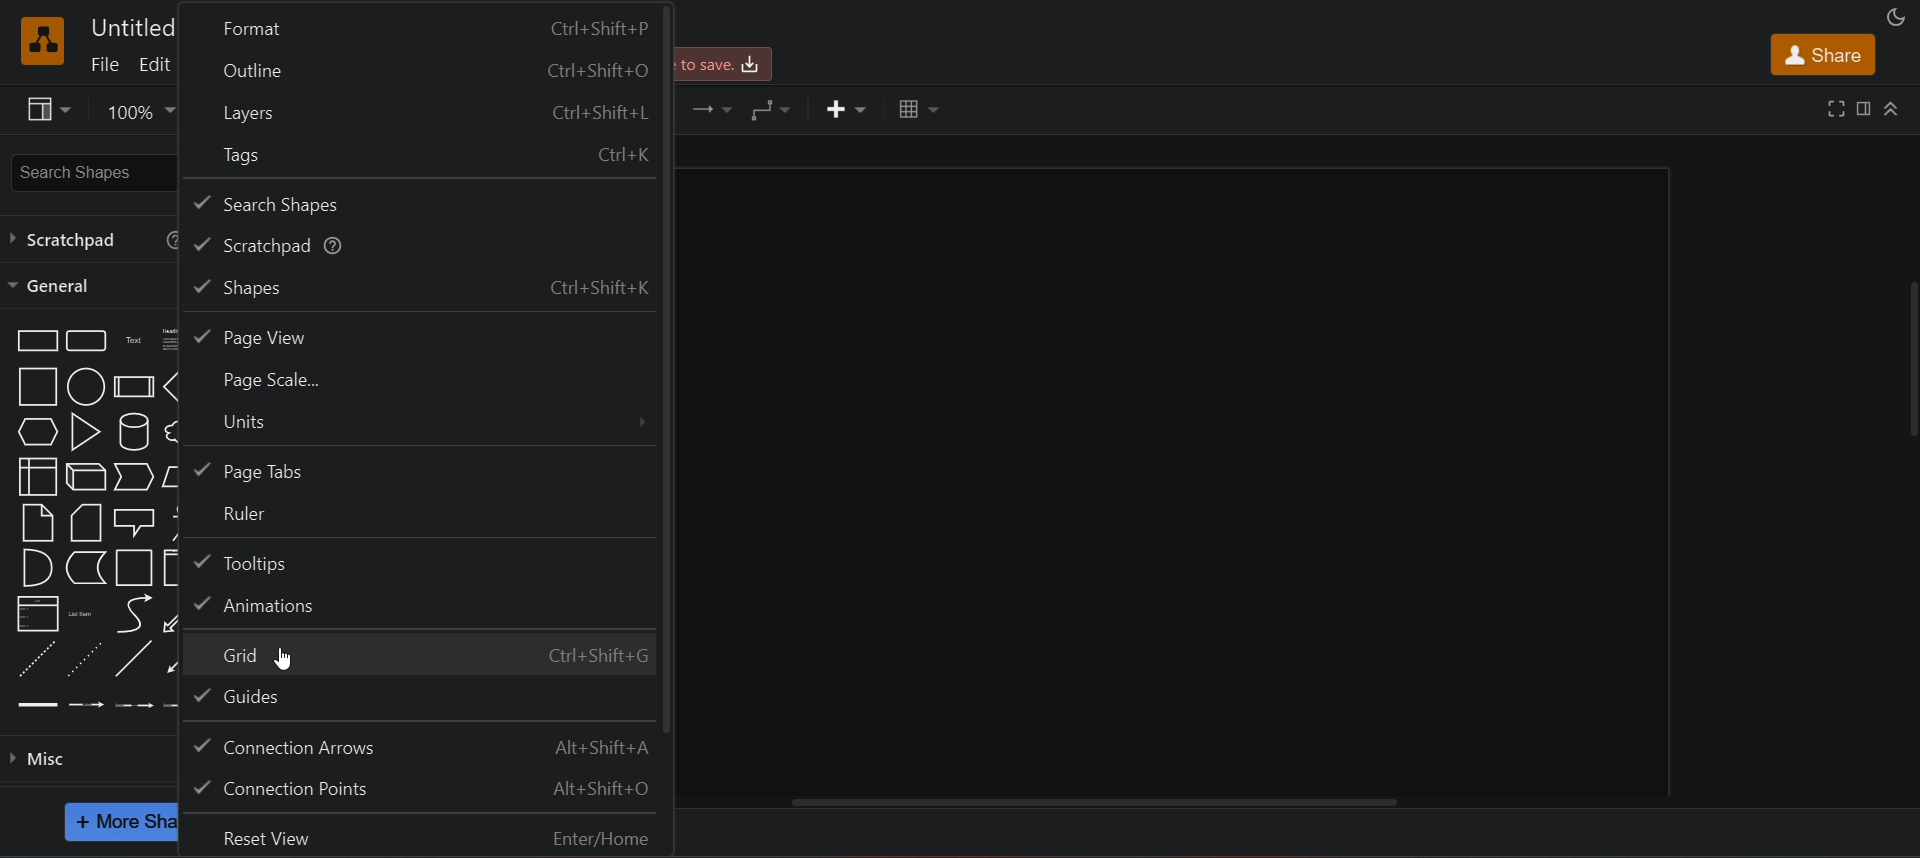 Image resolution: width=1920 pixels, height=858 pixels. What do you see at coordinates (915, 110) in the screenshot?
I see `table` at bounding box center [915, 110].